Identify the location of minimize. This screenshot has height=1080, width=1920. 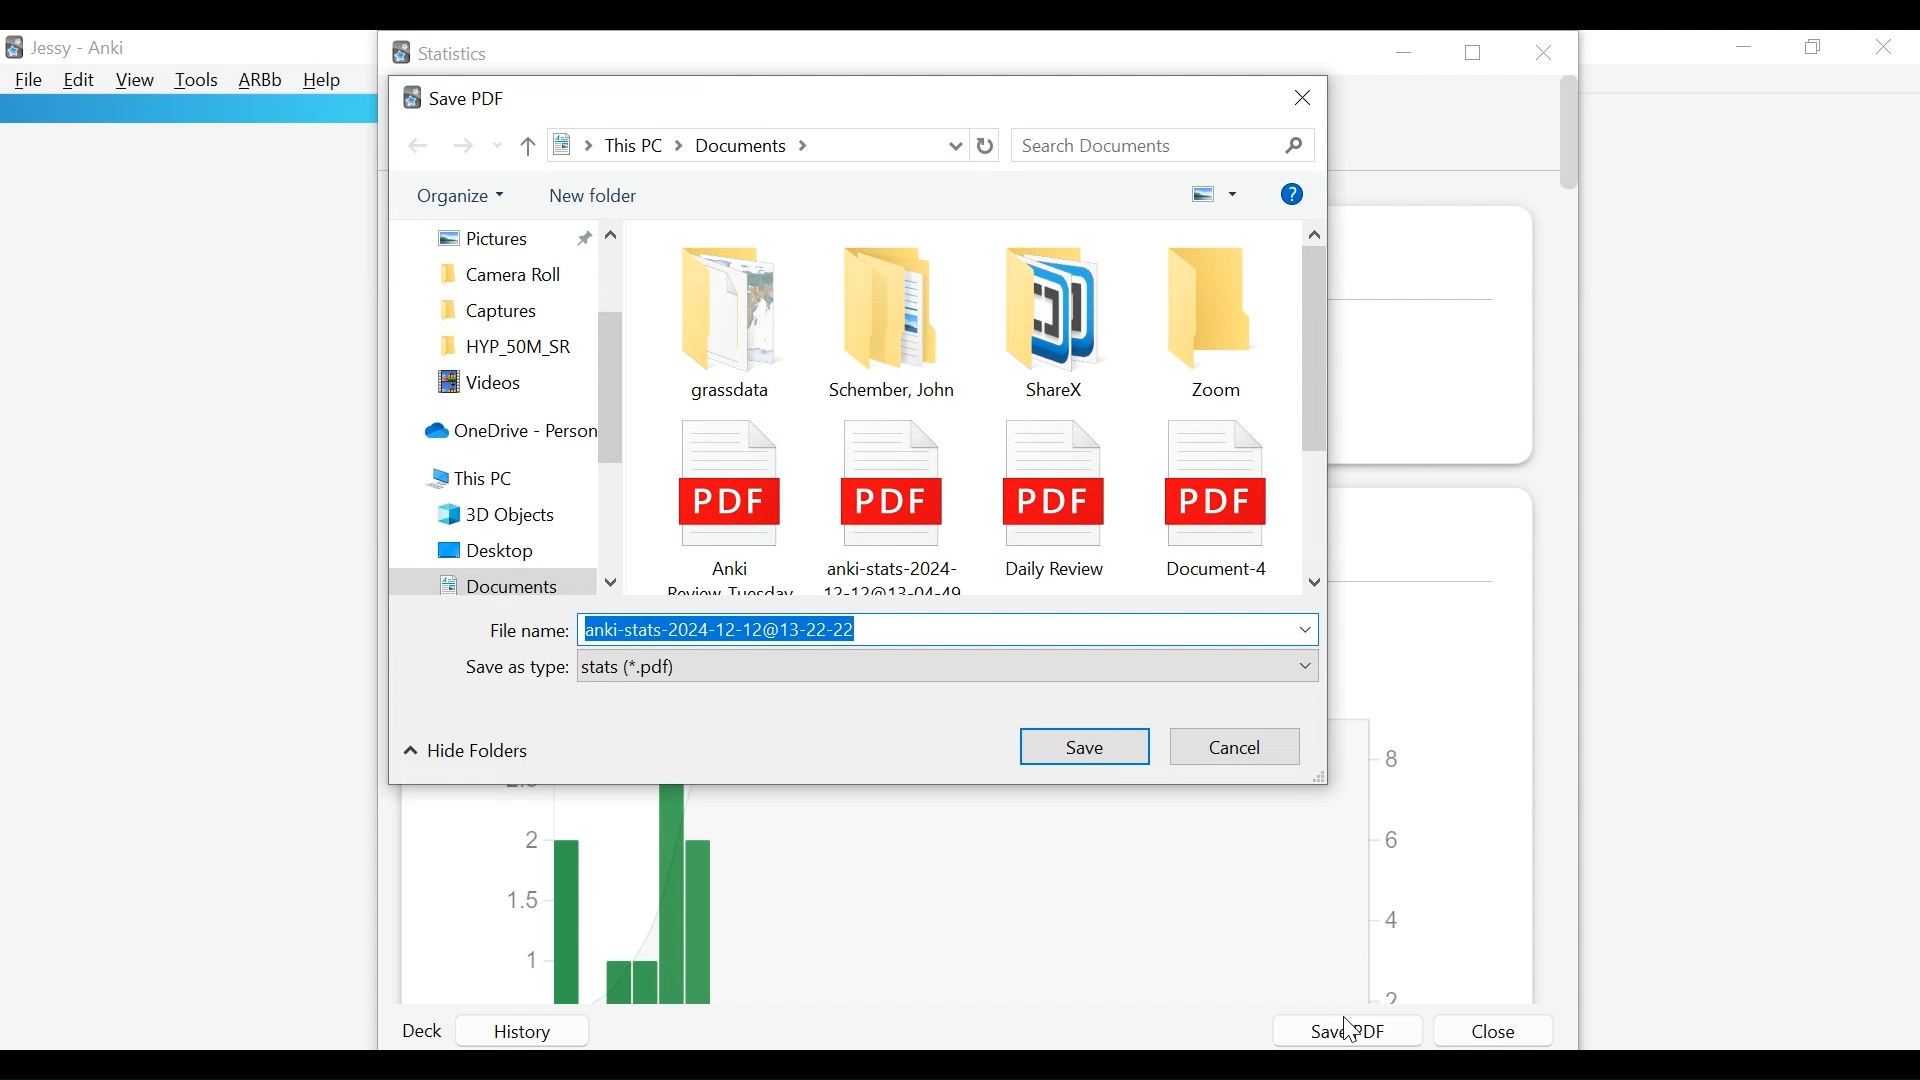
(1745, 46).